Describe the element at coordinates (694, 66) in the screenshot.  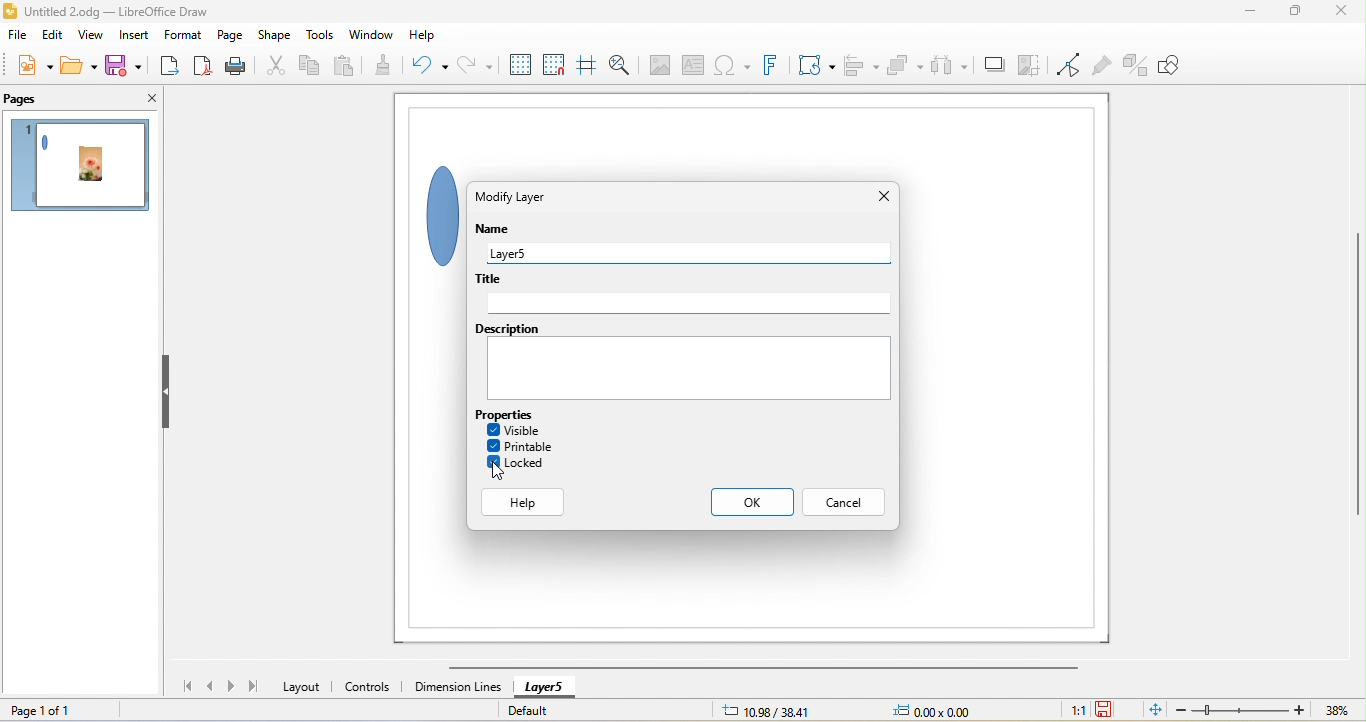
I see `text box` at that location.